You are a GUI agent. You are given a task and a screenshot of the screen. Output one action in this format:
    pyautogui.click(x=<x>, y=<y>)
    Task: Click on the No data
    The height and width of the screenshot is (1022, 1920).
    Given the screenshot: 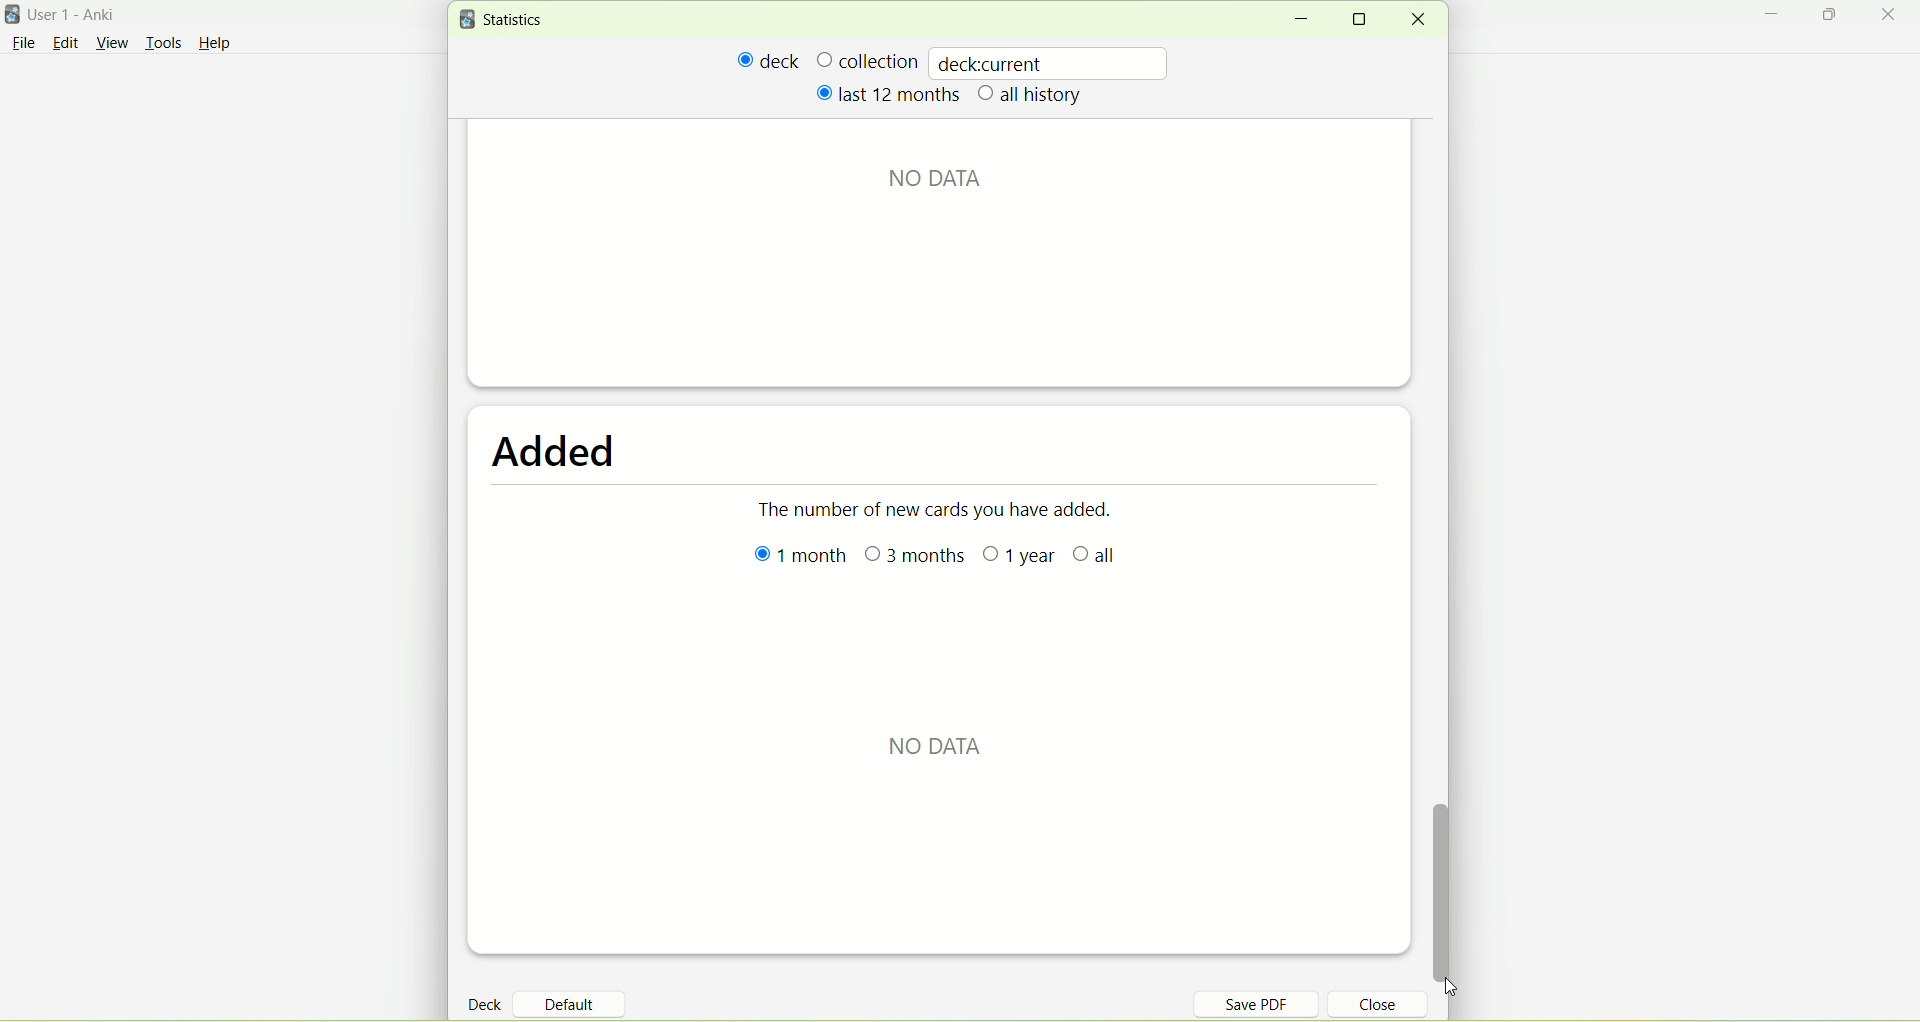 What is the action you would take?
    pyautogui.click(x=938, y=737)
    